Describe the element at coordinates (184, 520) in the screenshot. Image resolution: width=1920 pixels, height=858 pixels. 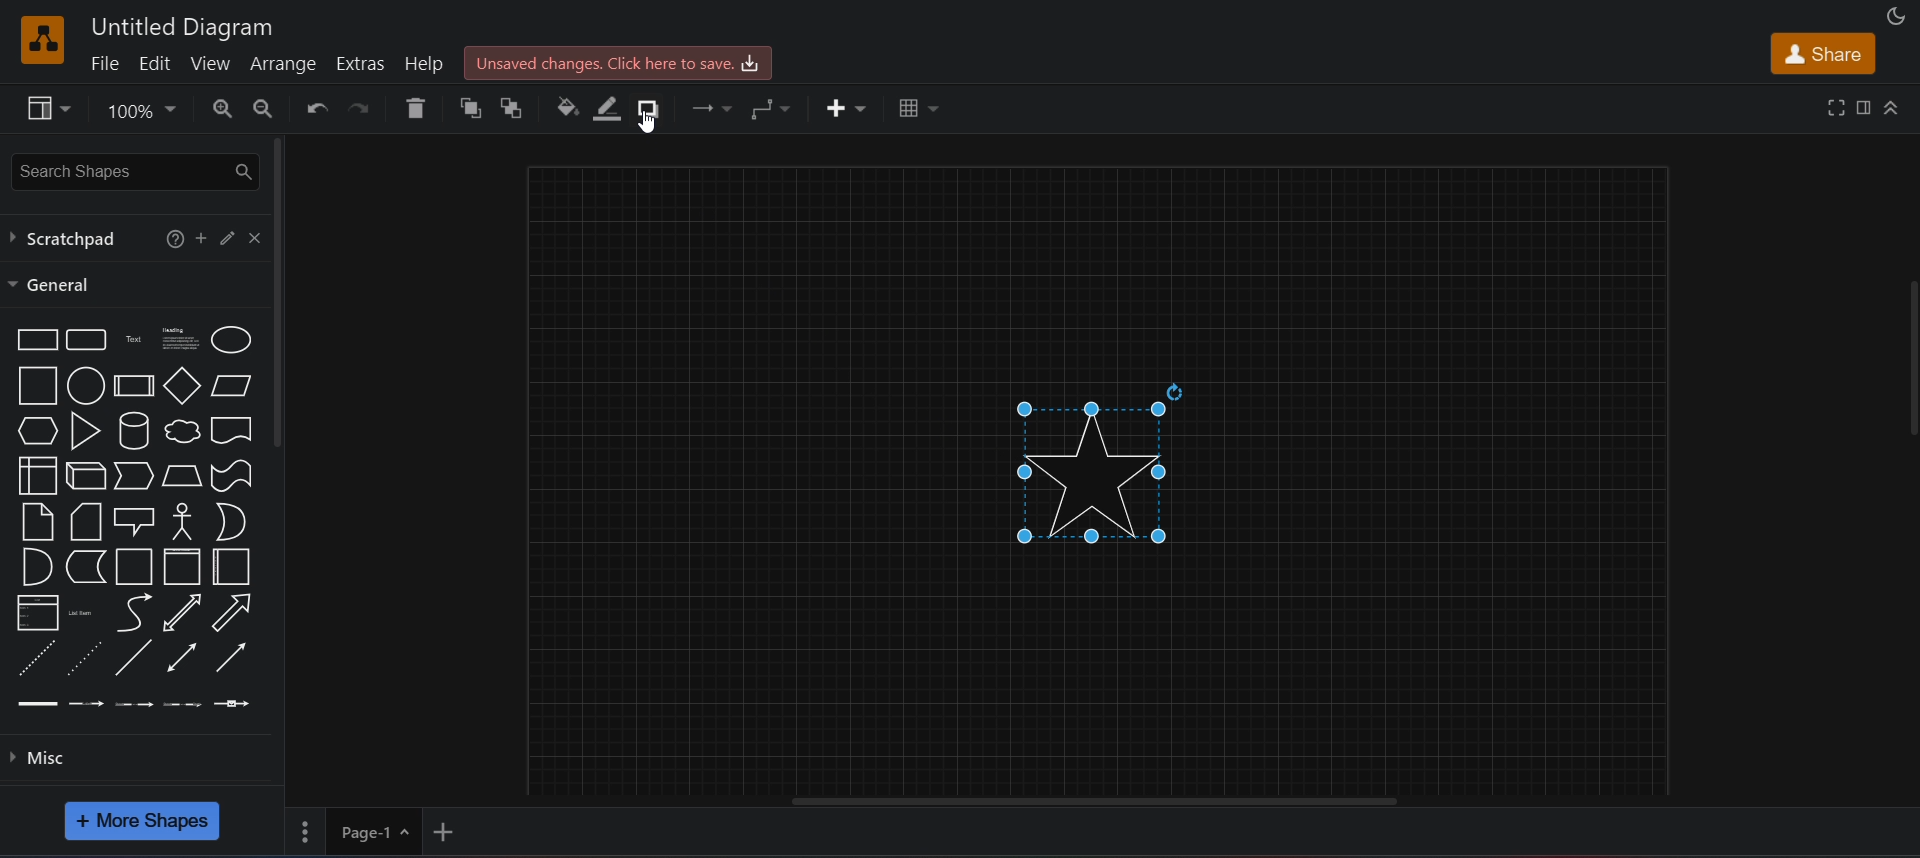
I see `actor` at that location.